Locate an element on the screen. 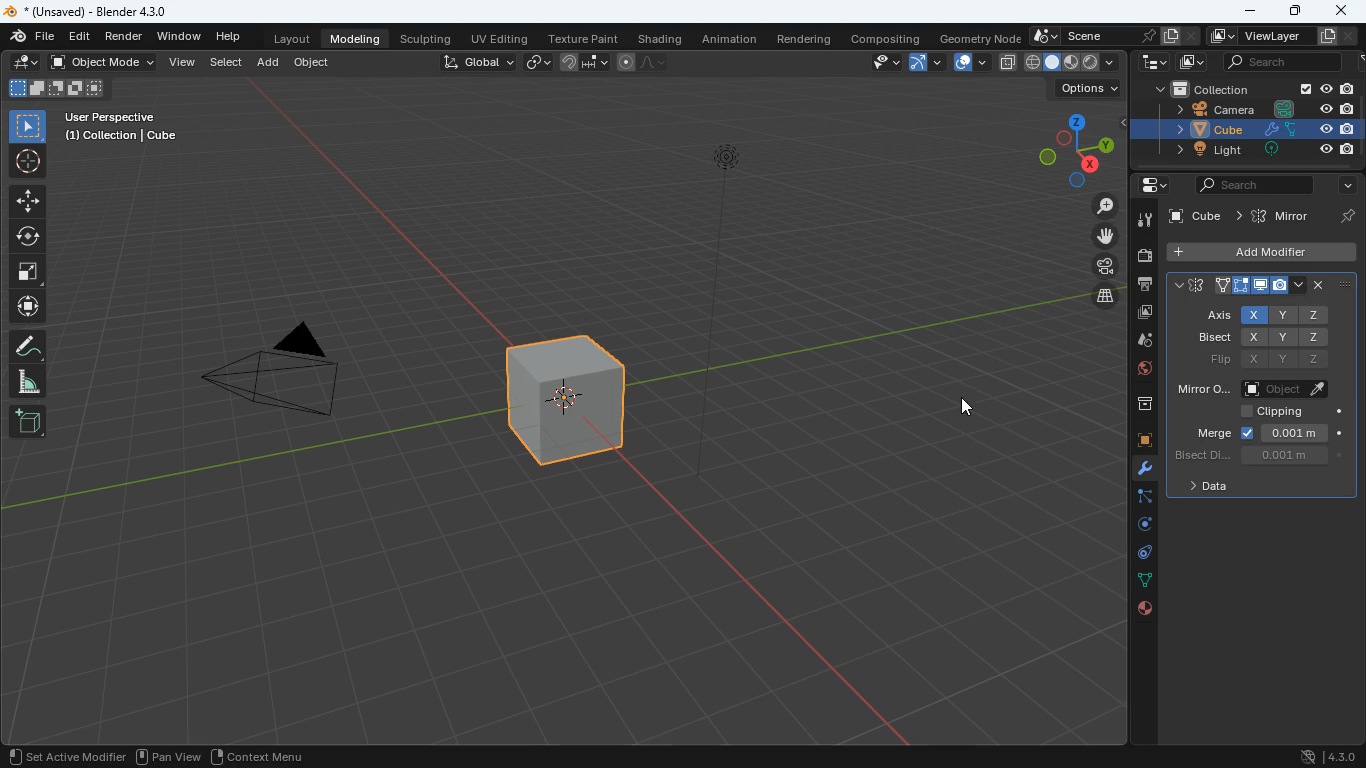 This screenshot has height=768, width=1366. move is located at coordinates (1105, 236).